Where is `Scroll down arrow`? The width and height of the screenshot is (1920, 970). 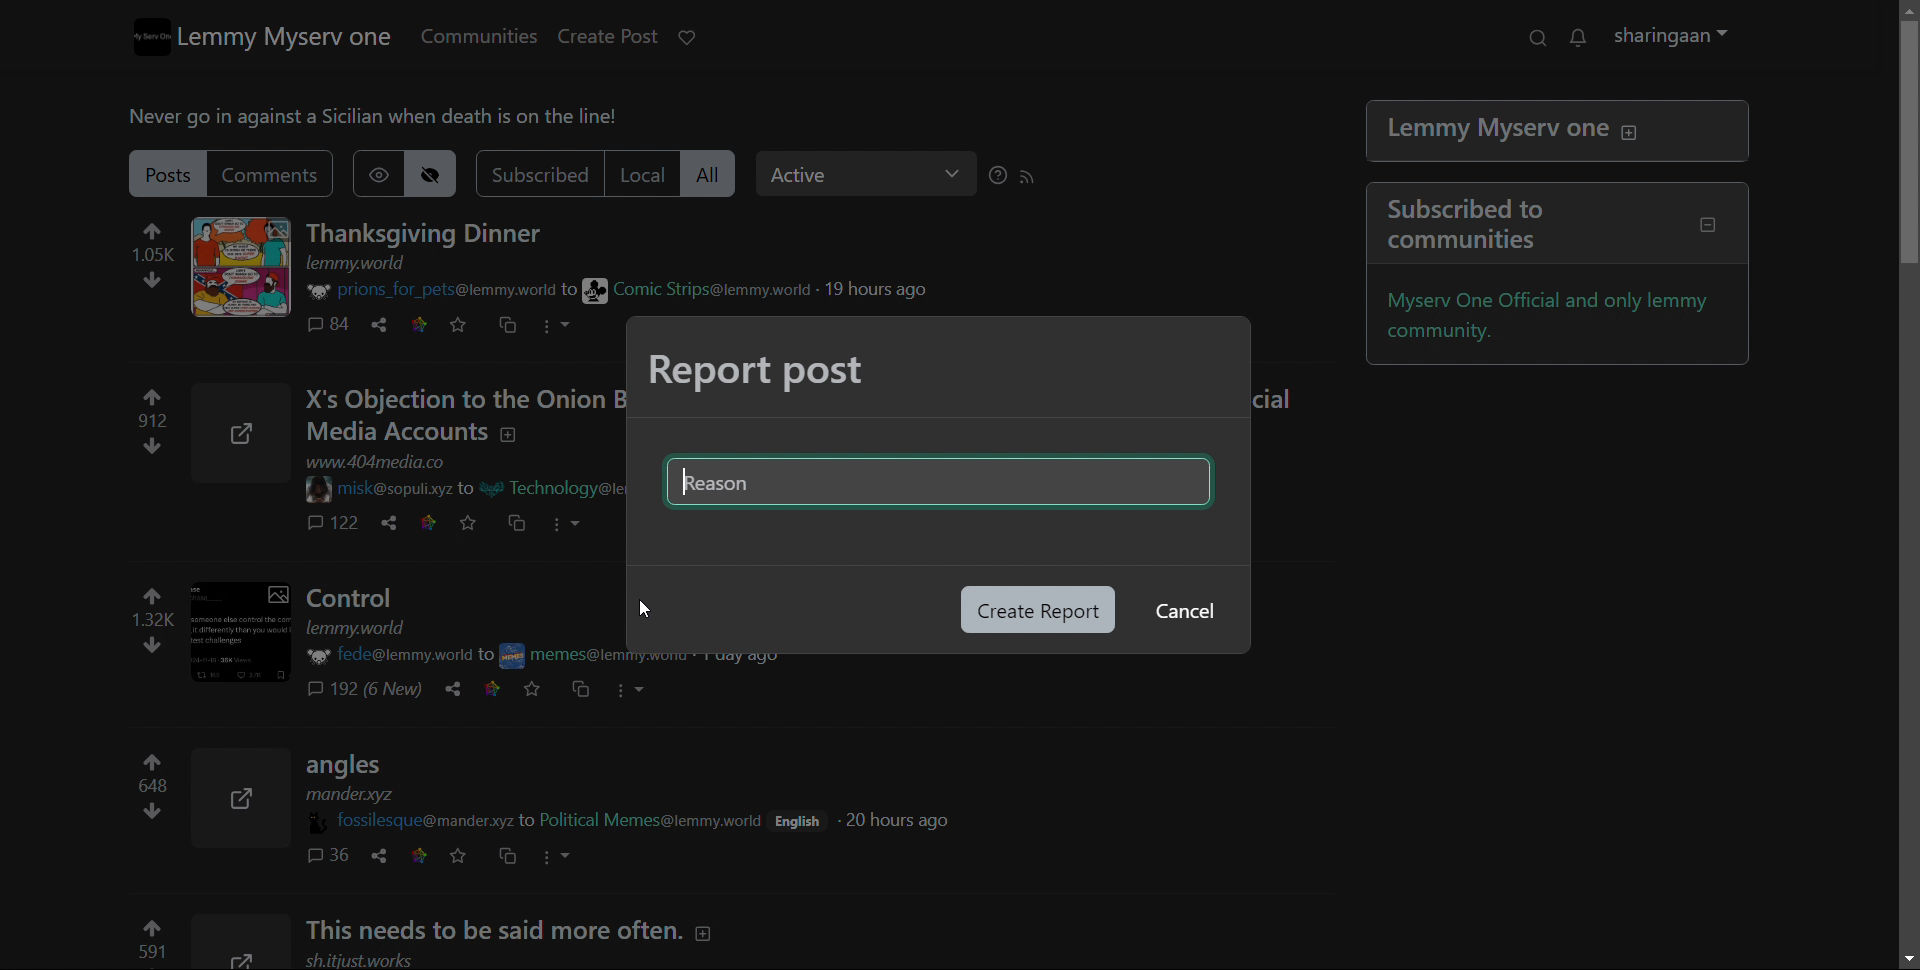
Scroll down arrow is located at coordinates (1902, 957).